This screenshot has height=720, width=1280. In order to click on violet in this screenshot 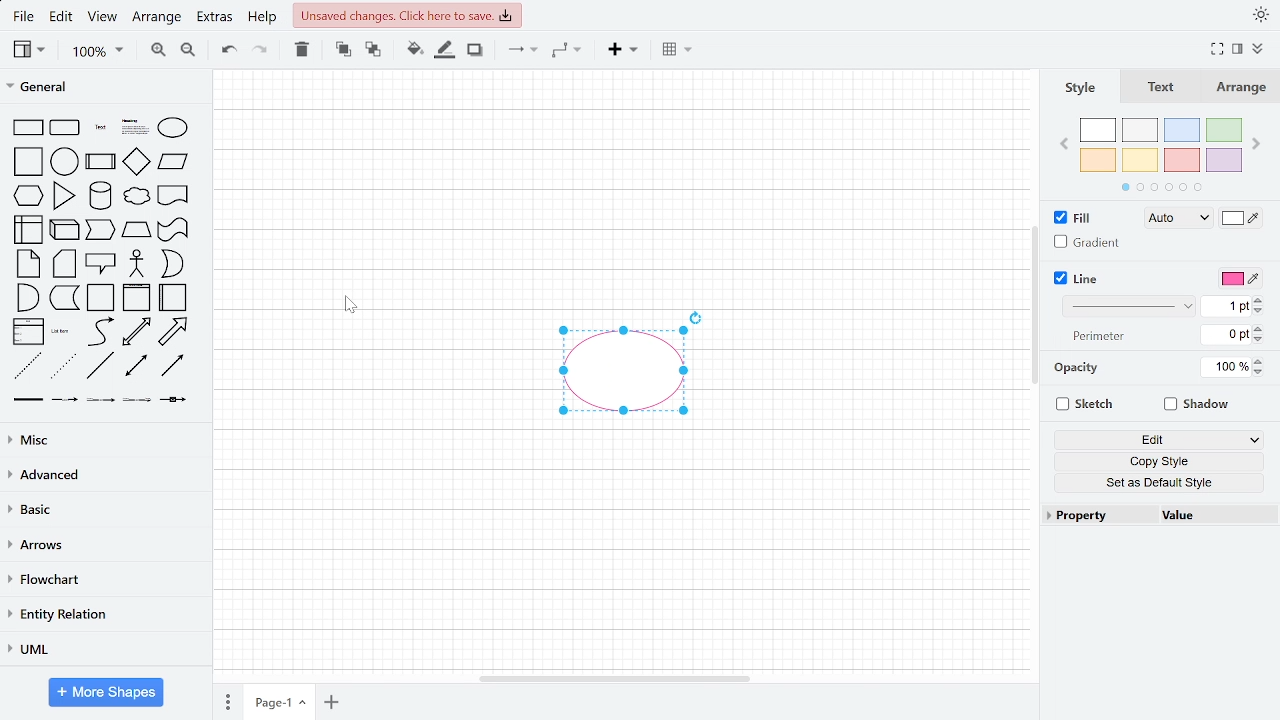, I will do `click(1222, 160)`.